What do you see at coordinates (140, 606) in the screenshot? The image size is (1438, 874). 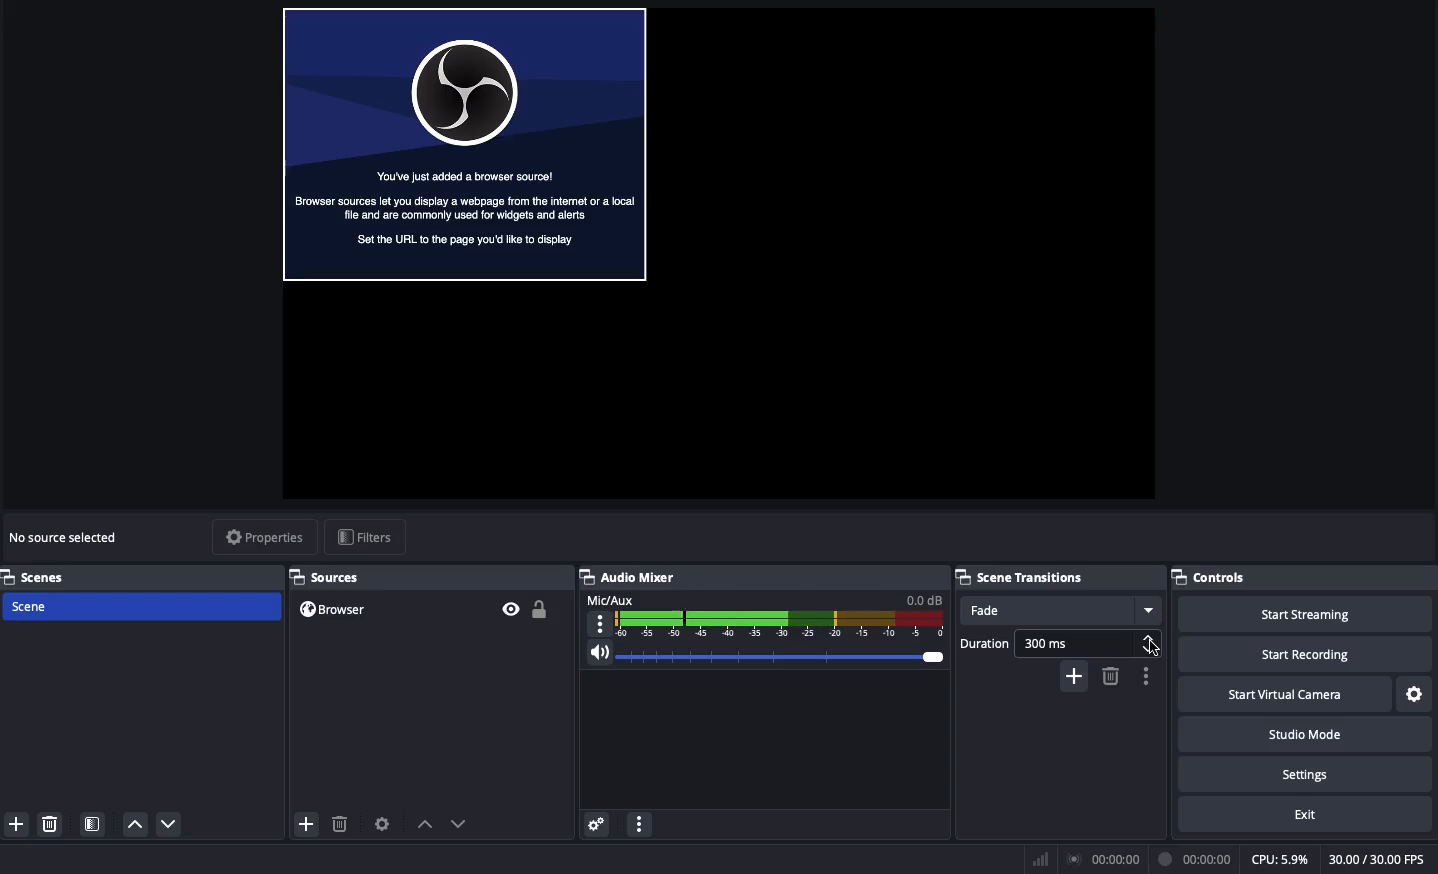 I see `Scene` at bounding box center [140, 606].